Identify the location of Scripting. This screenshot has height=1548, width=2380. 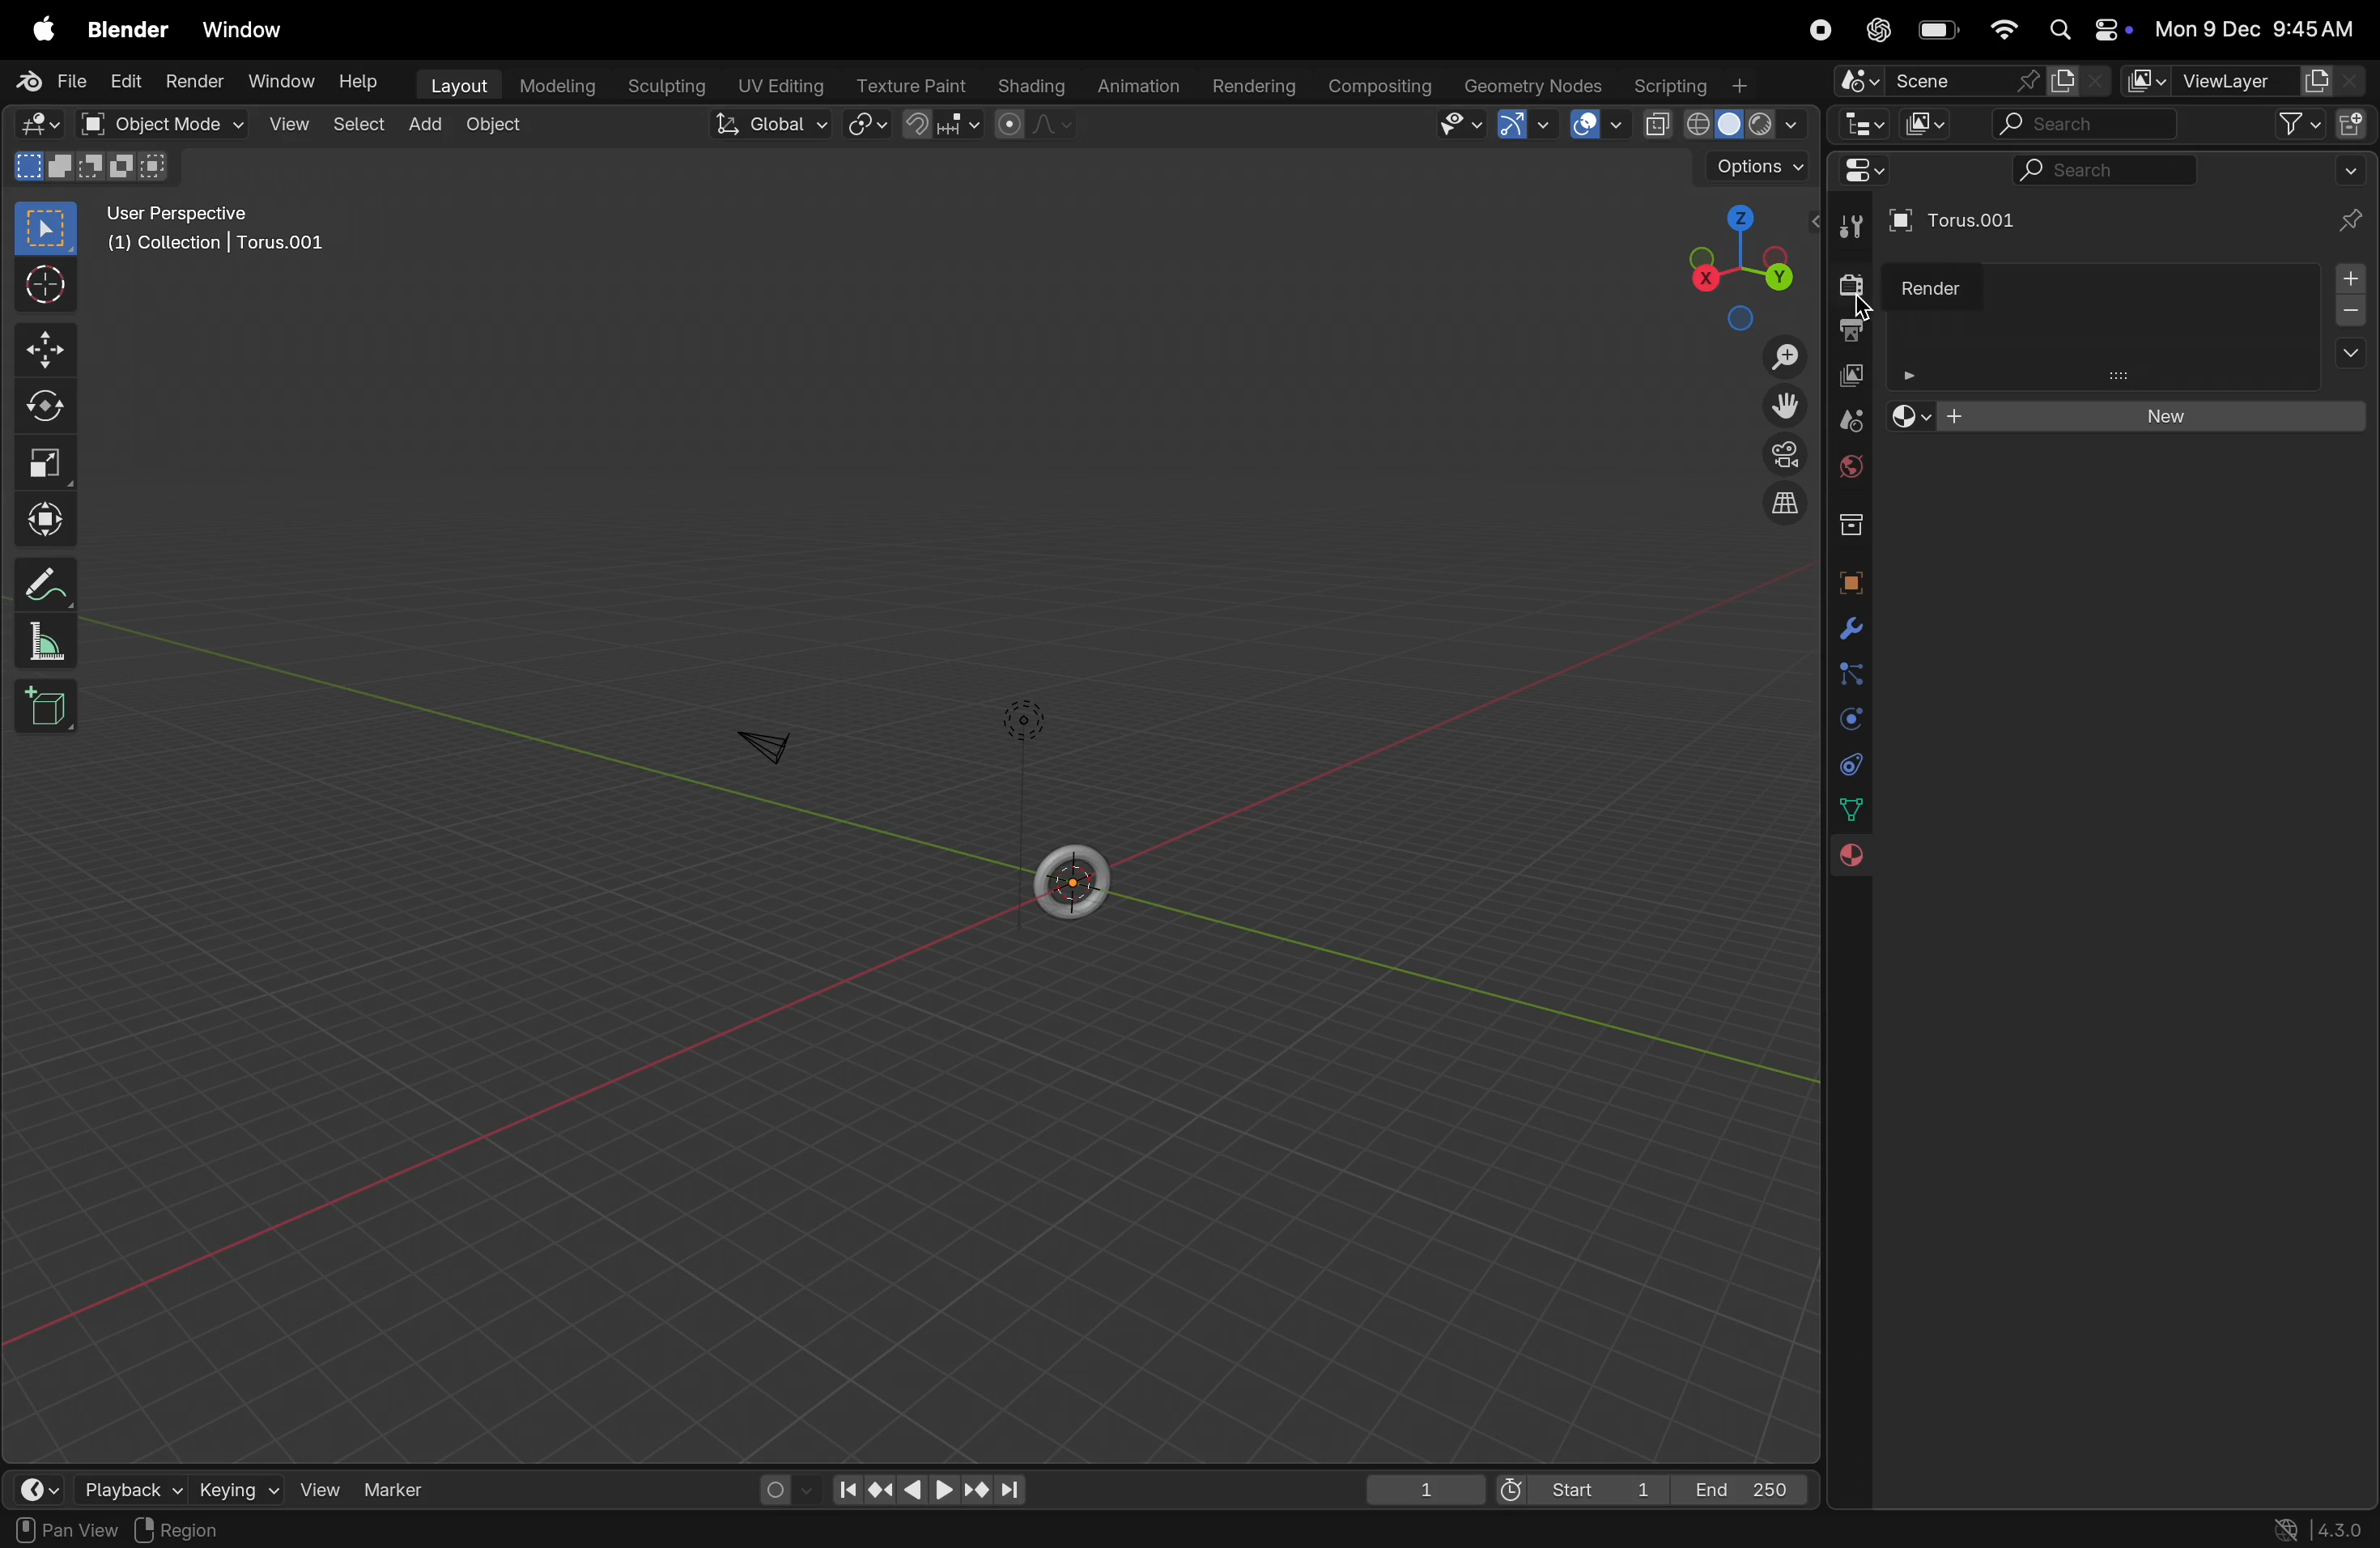
(1699, 85).